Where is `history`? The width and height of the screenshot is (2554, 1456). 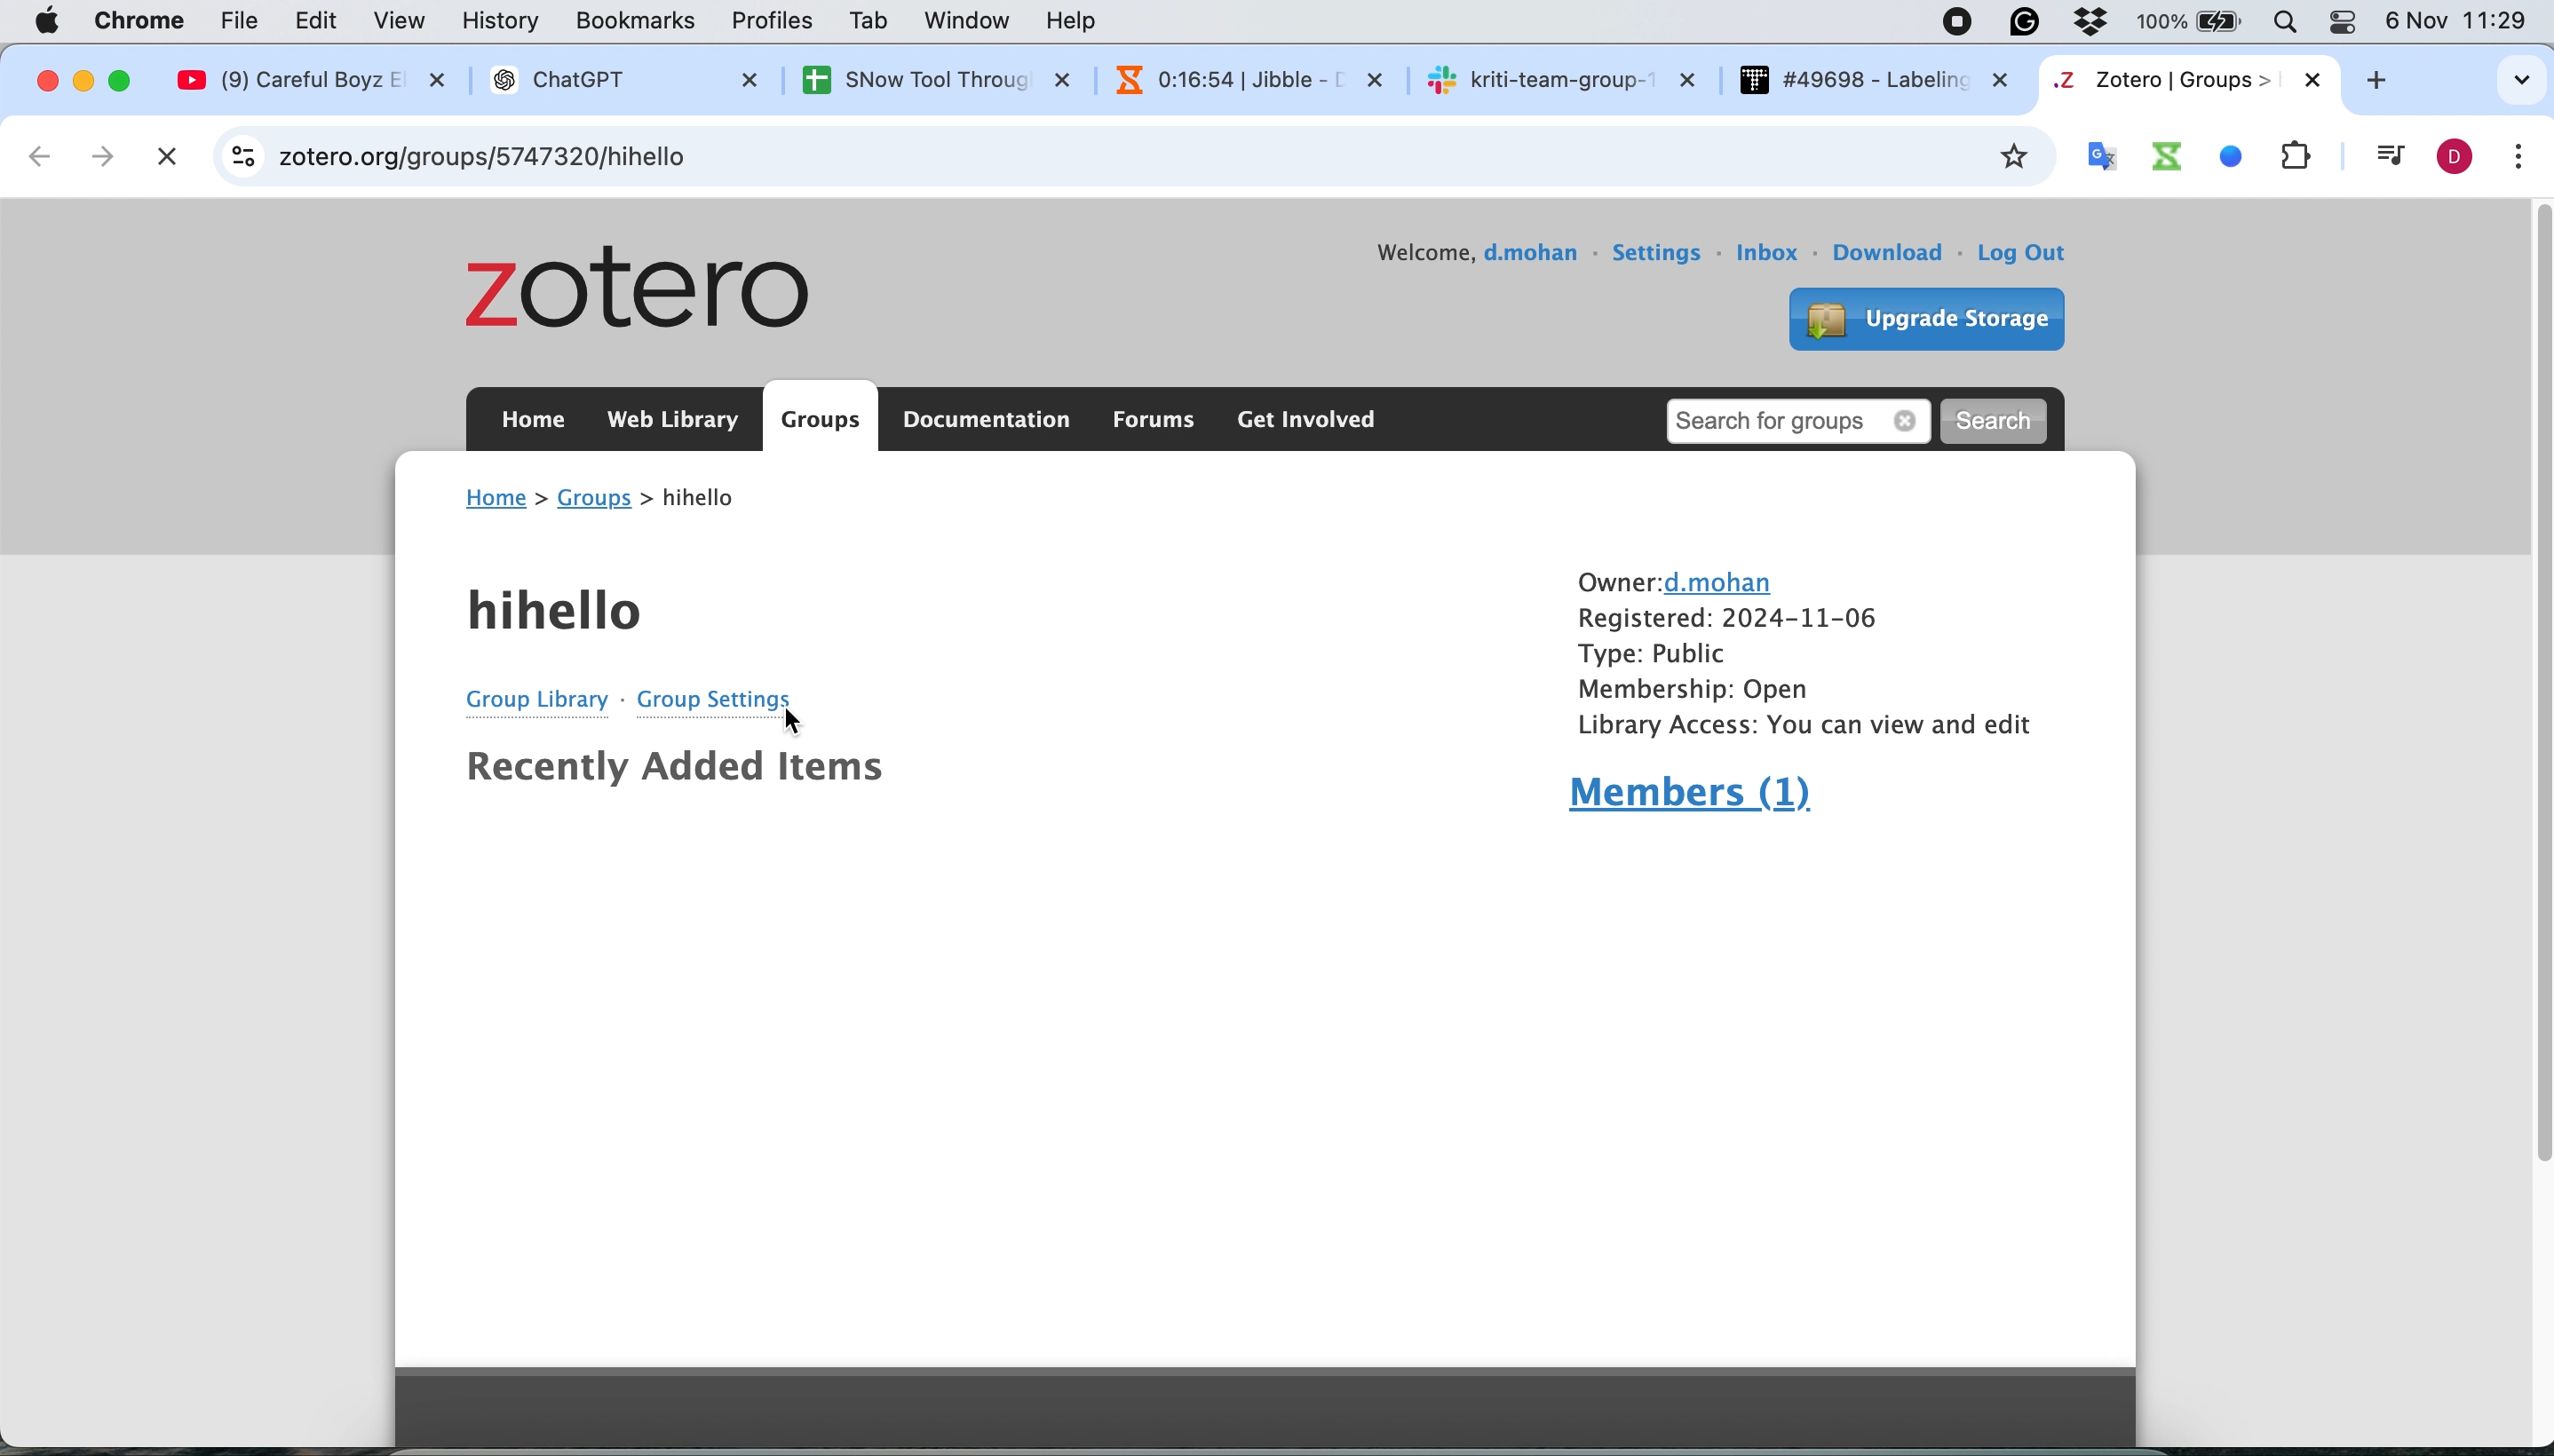 history is located at coordinates (507, 23).